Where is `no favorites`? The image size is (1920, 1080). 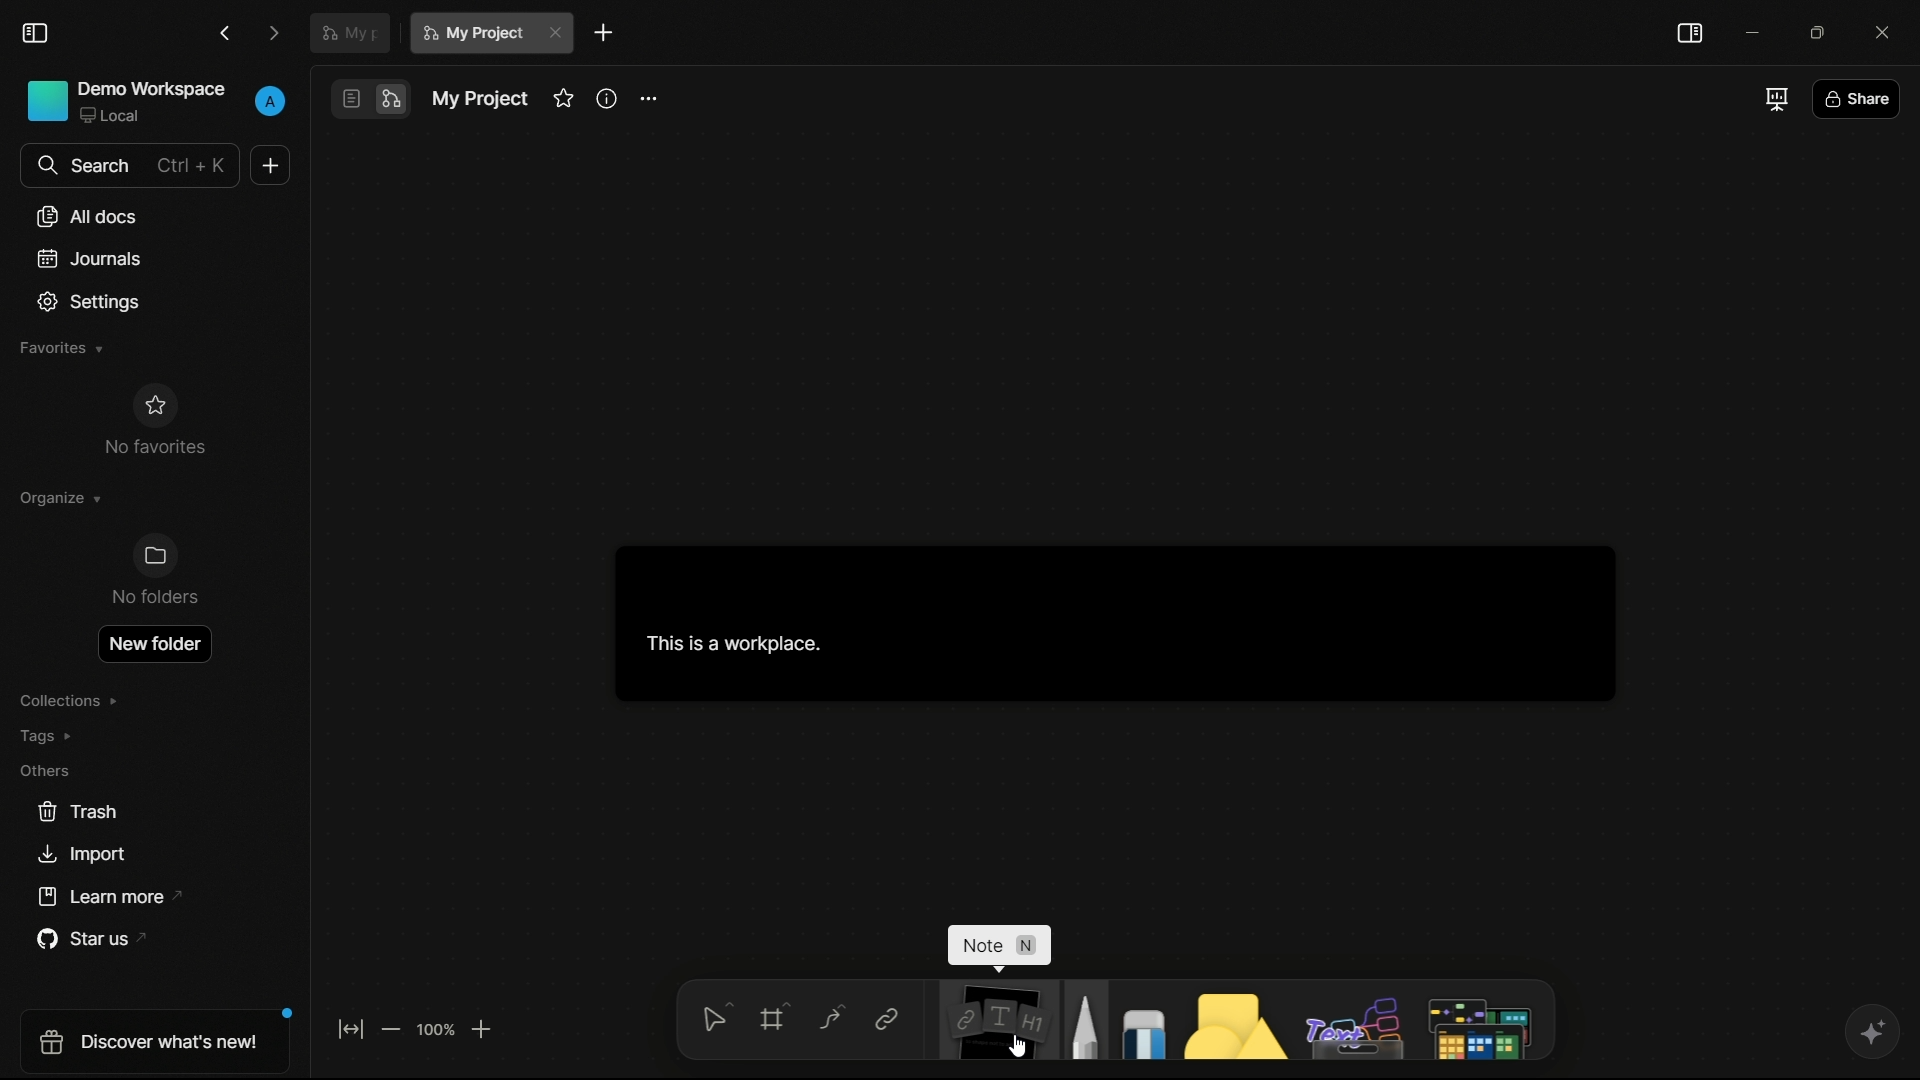 no favorites is located at coordinates (154, 421).